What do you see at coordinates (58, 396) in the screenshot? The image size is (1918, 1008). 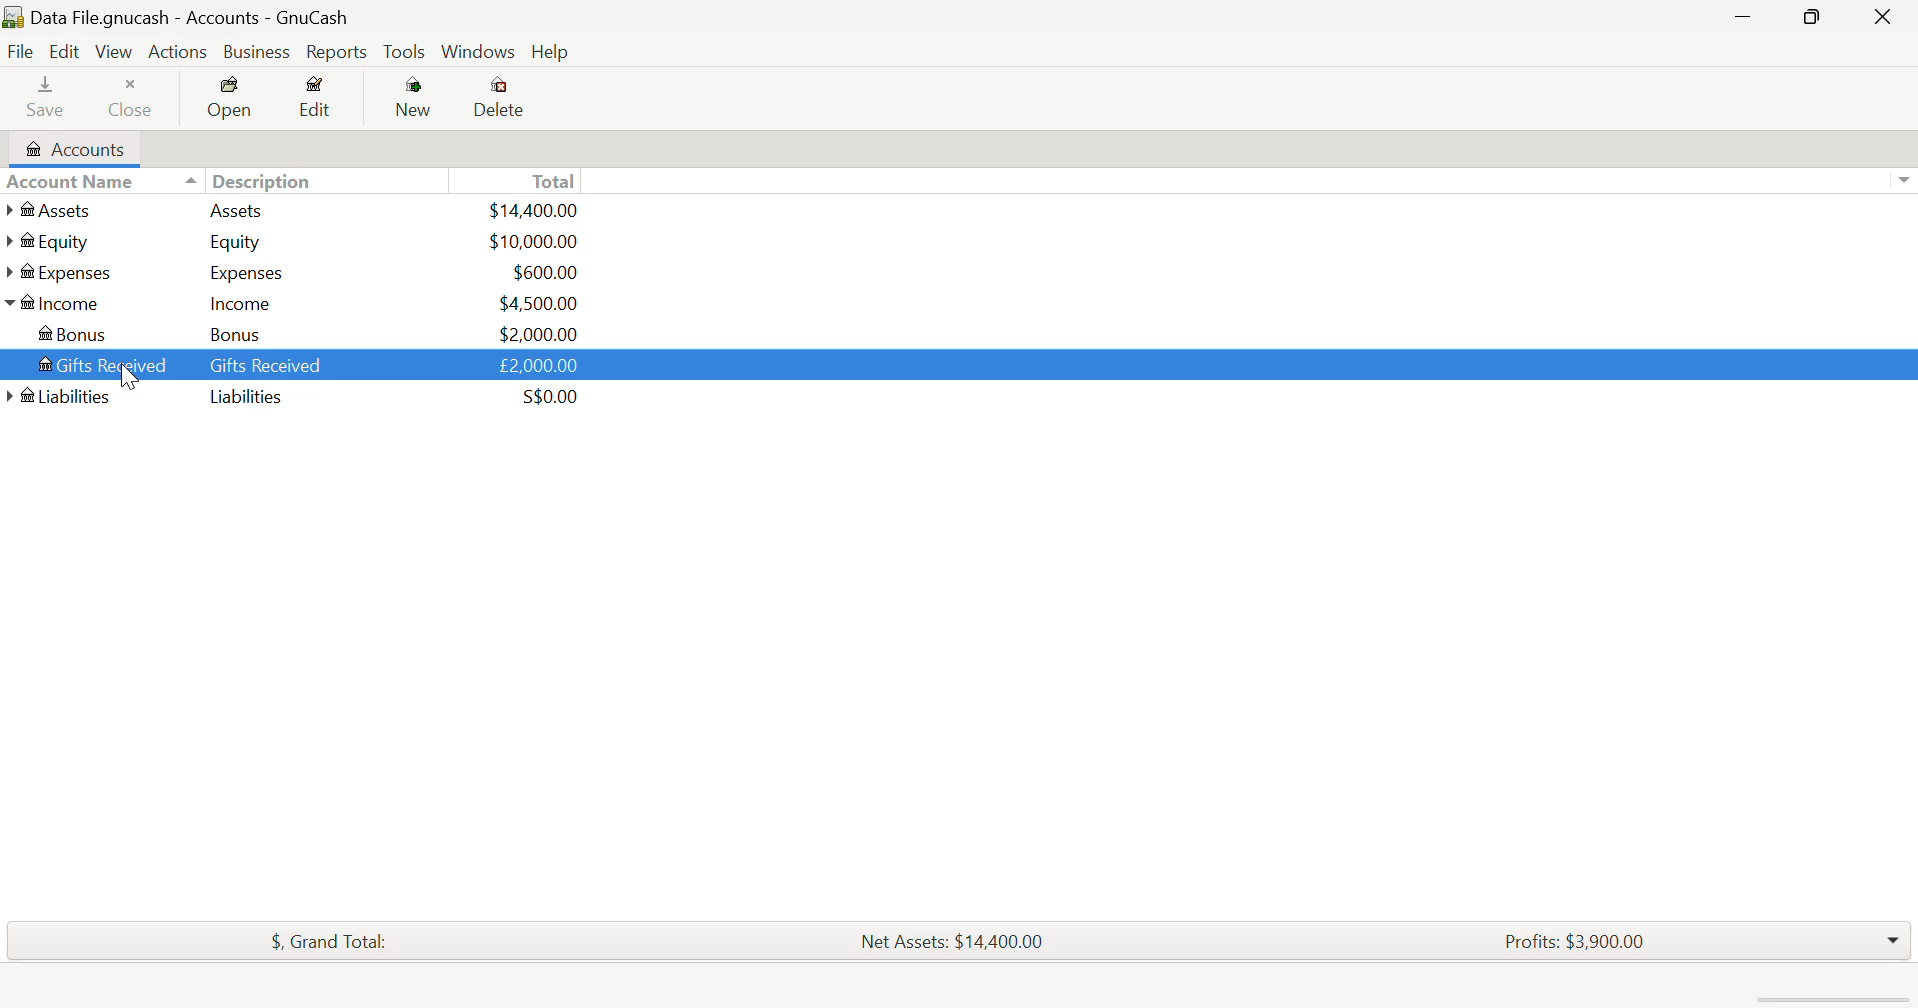 I see `` at bounding box center [58, 396].